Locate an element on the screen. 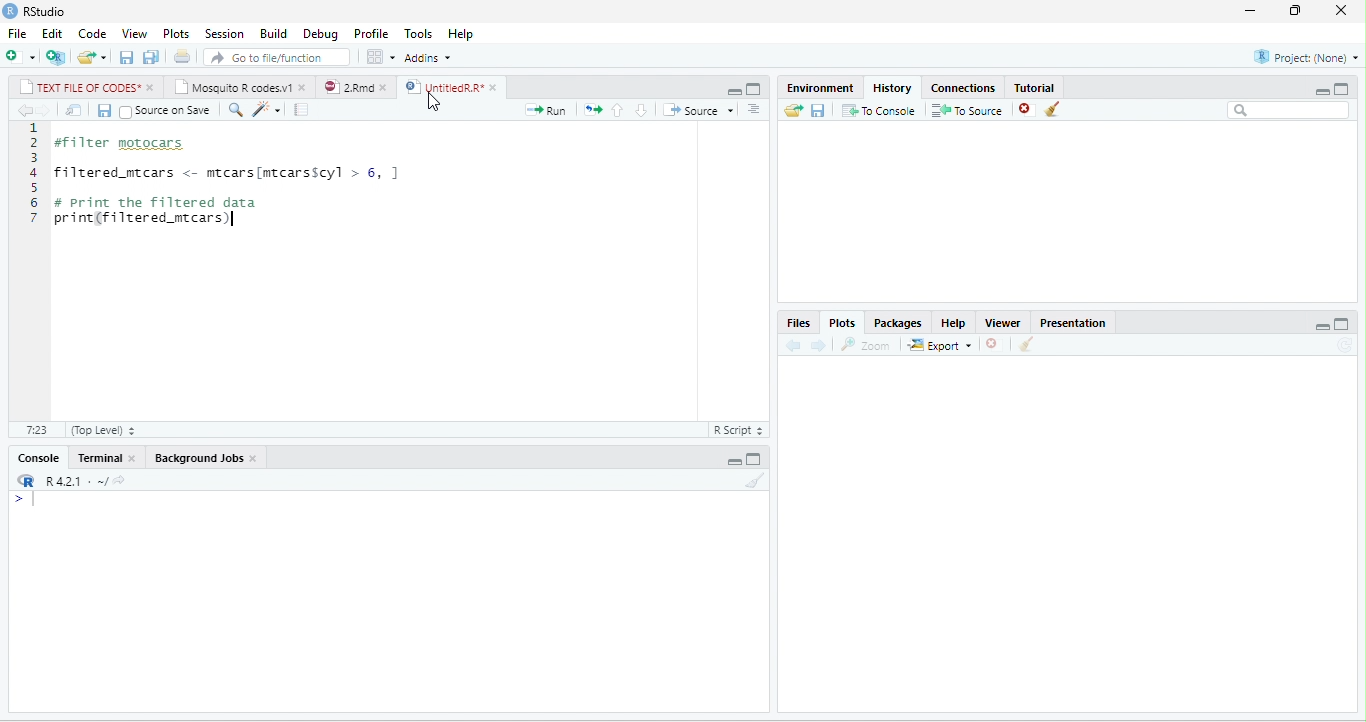  close is located at coordinates (153, 87).